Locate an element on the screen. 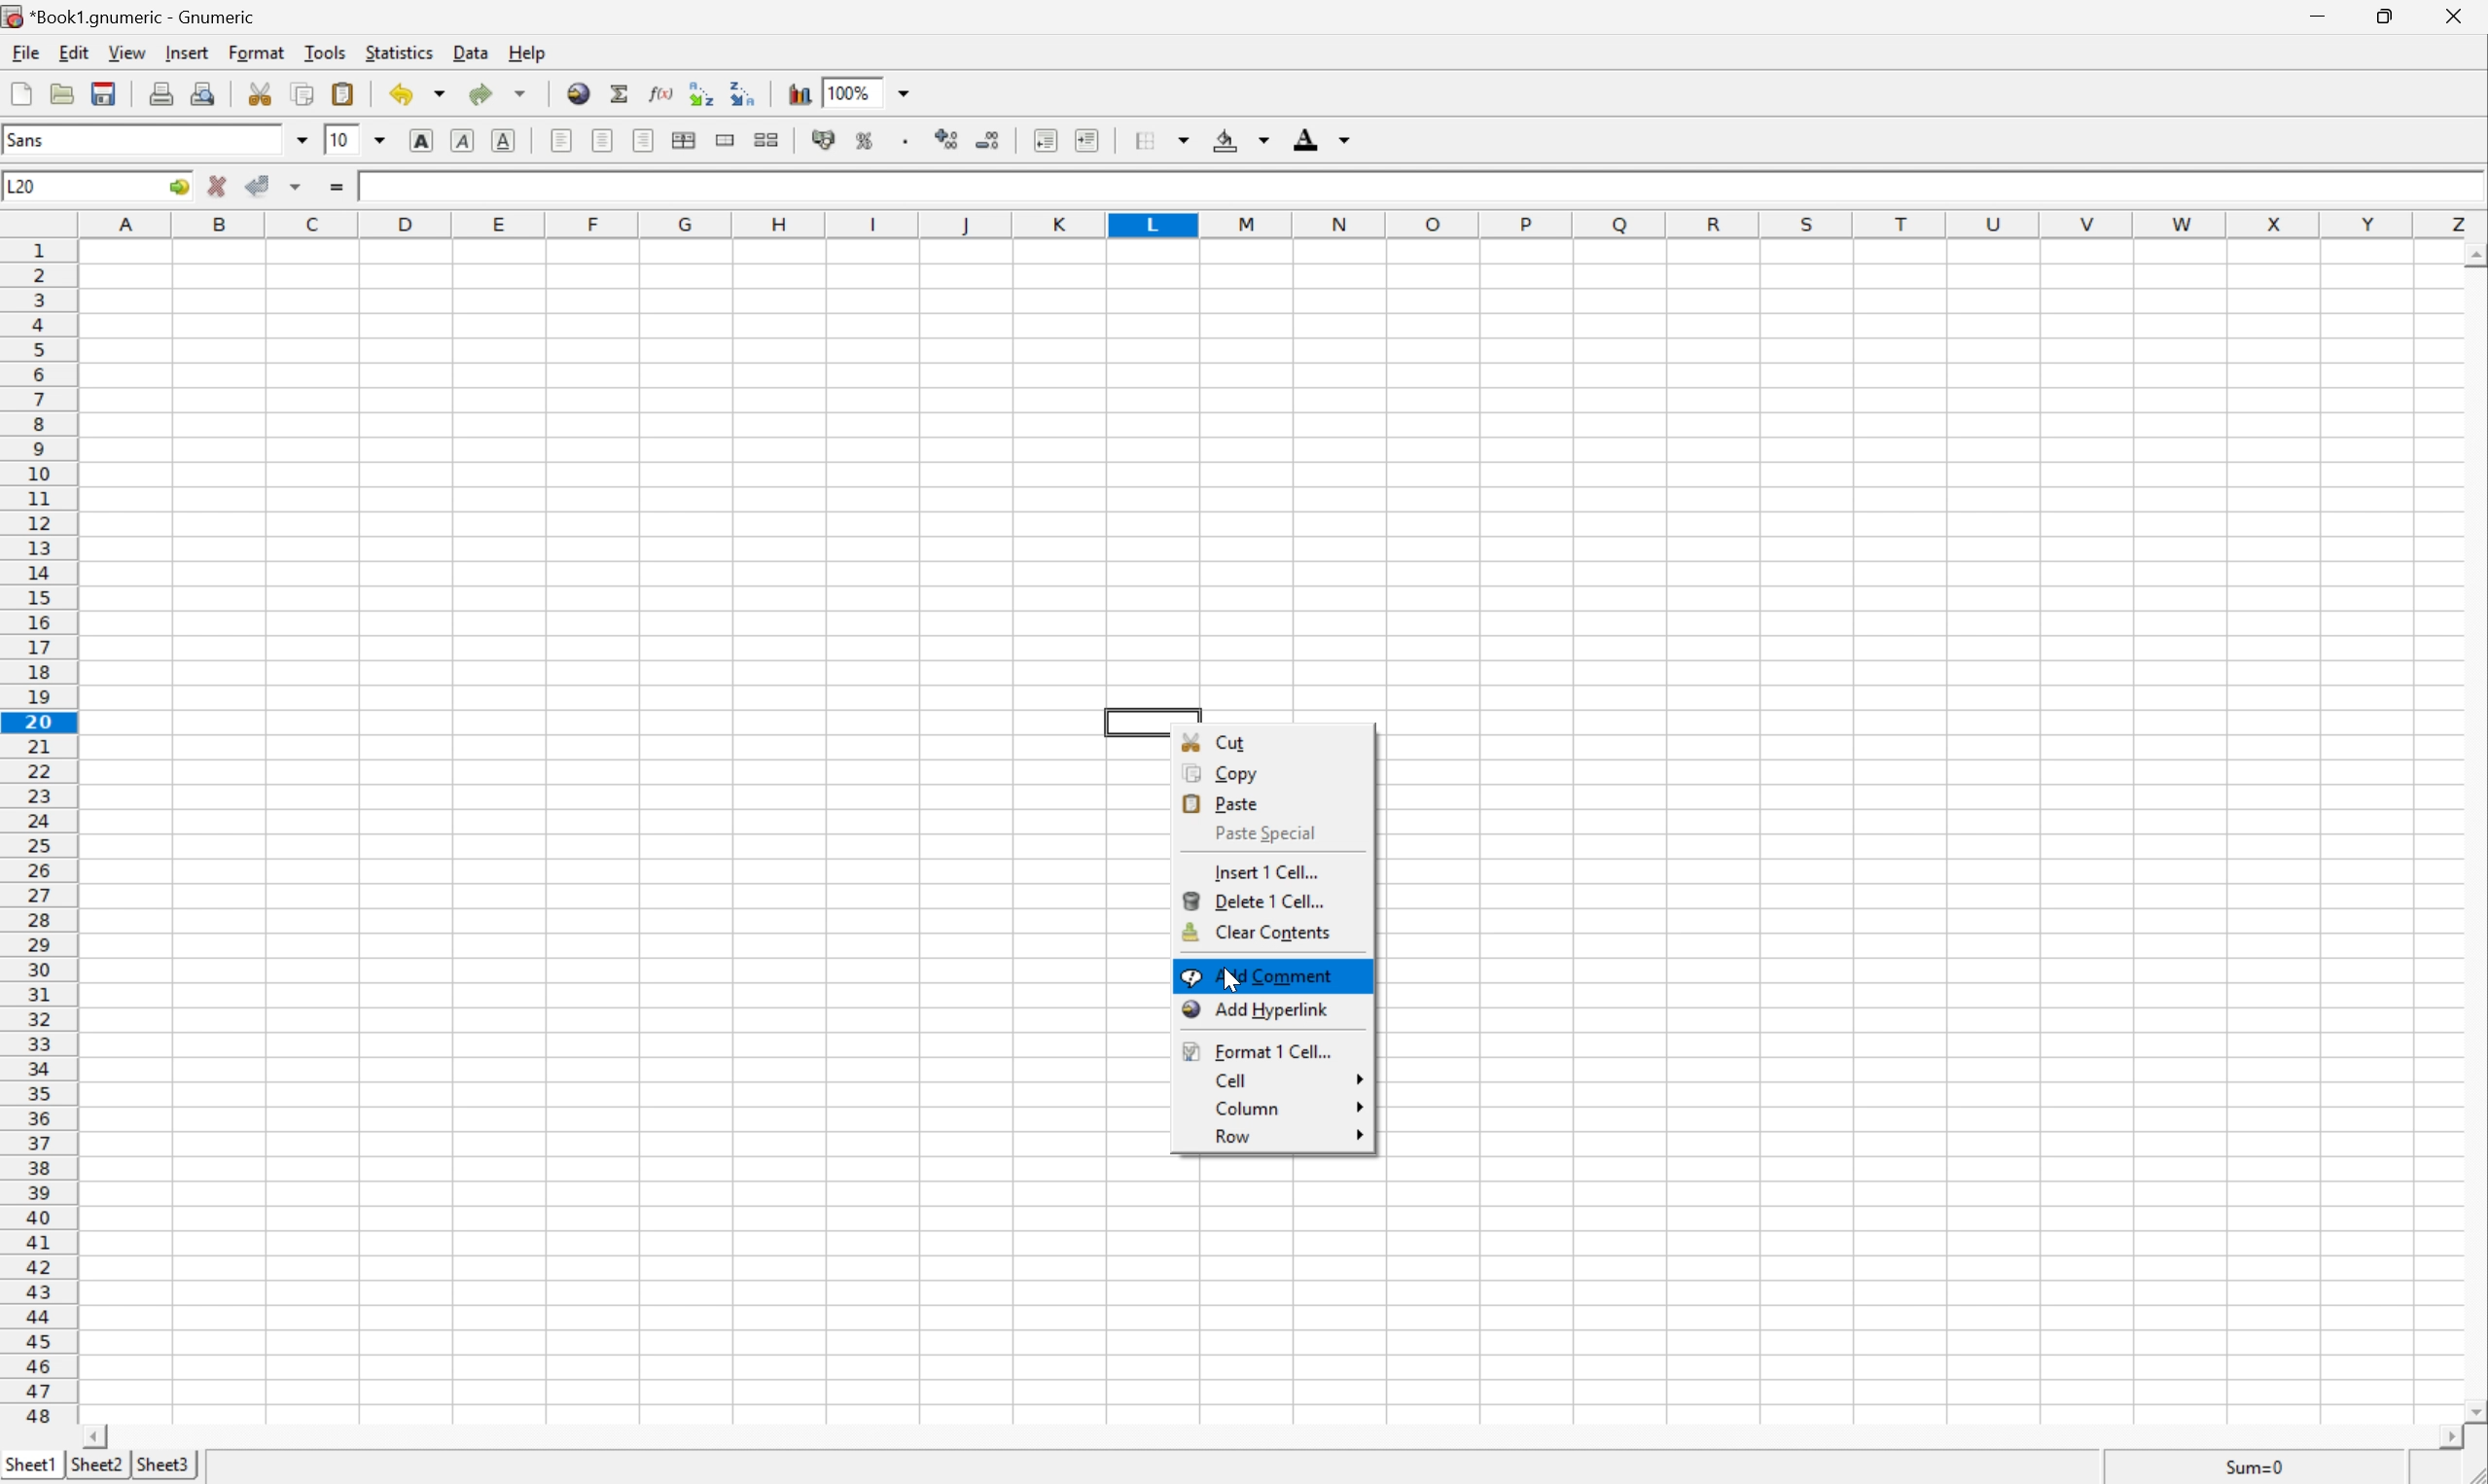 The image size is (2488, 1484). Underline is located at coordinates (504, 140).